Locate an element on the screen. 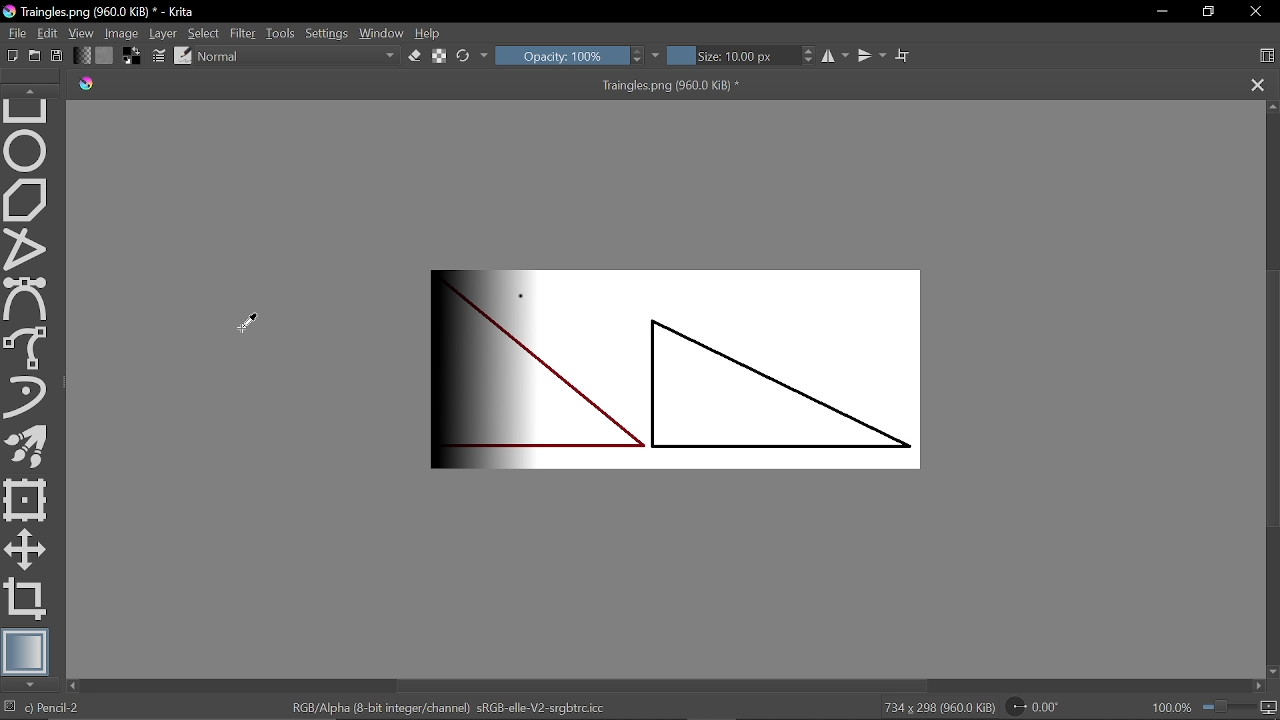 The height and width of the screenshot is (720, 1280). Polygon tool is located at coordinates (28, 200).